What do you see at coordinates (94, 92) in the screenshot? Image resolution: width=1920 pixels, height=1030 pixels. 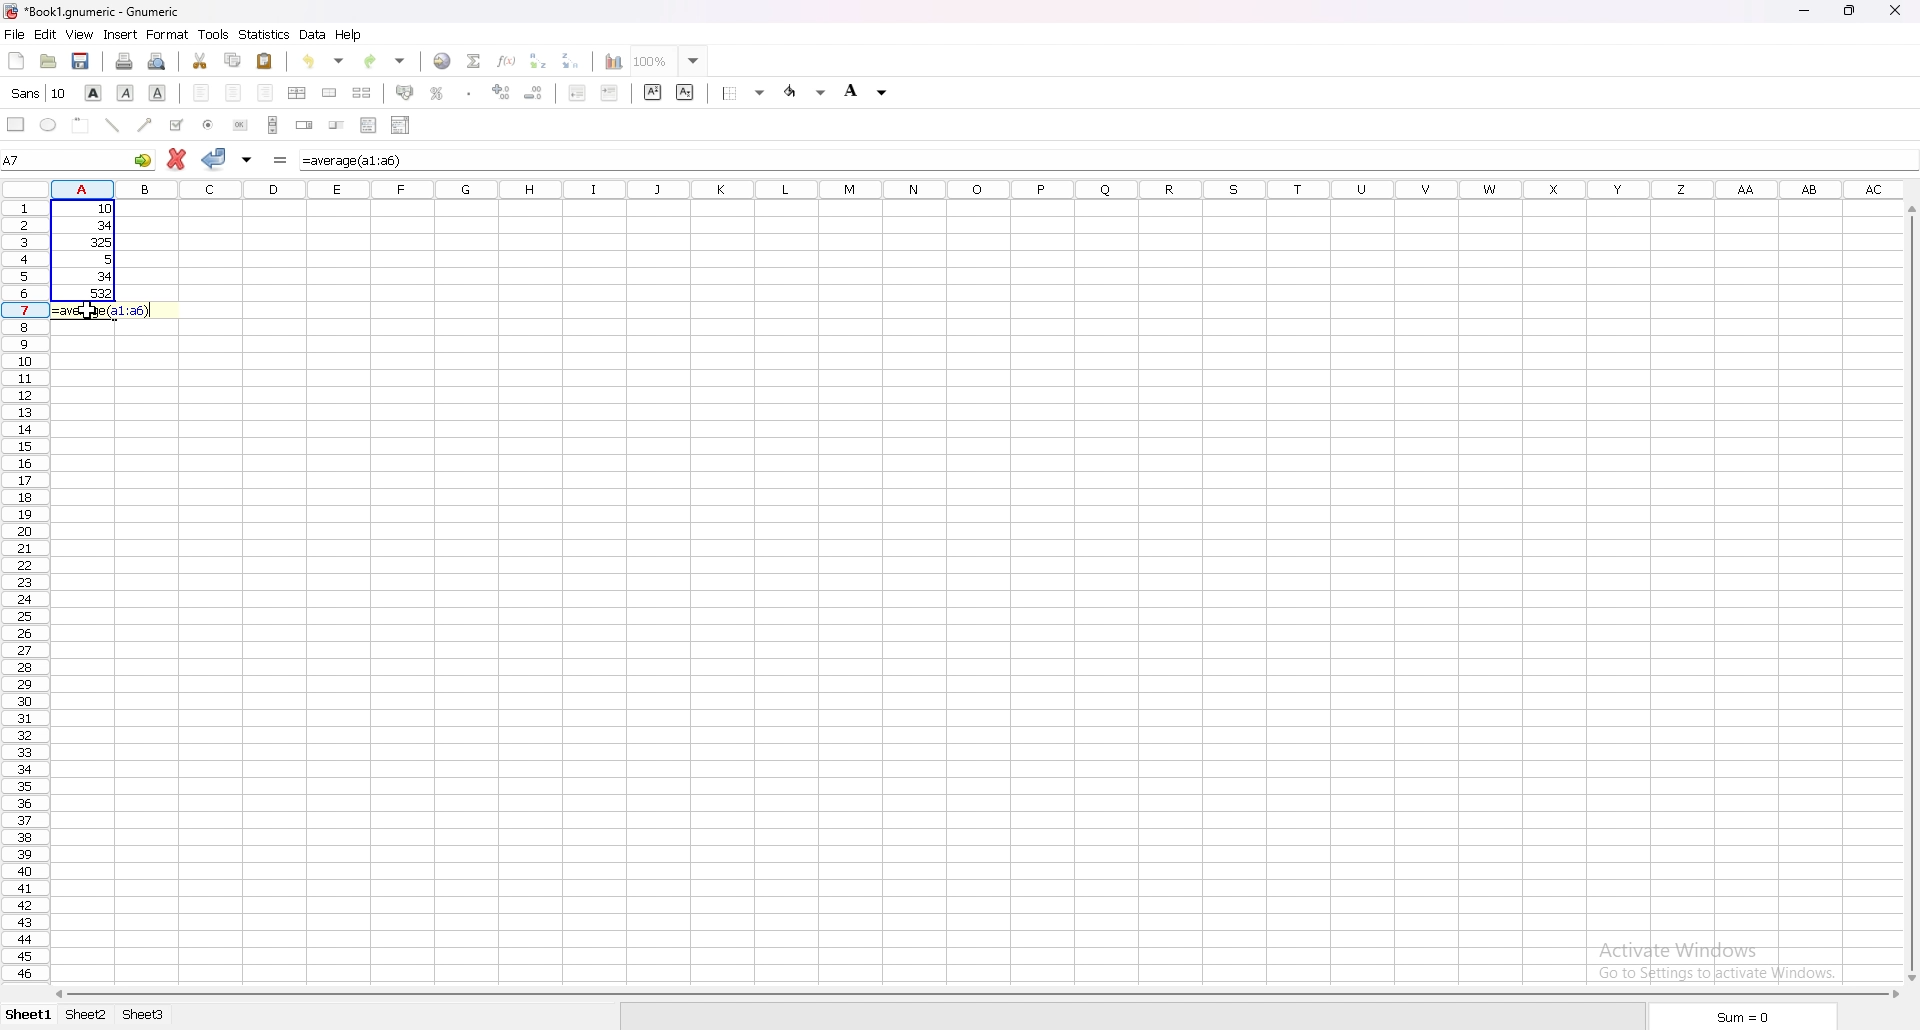 I see `bold` at bounding box center [94, 92].